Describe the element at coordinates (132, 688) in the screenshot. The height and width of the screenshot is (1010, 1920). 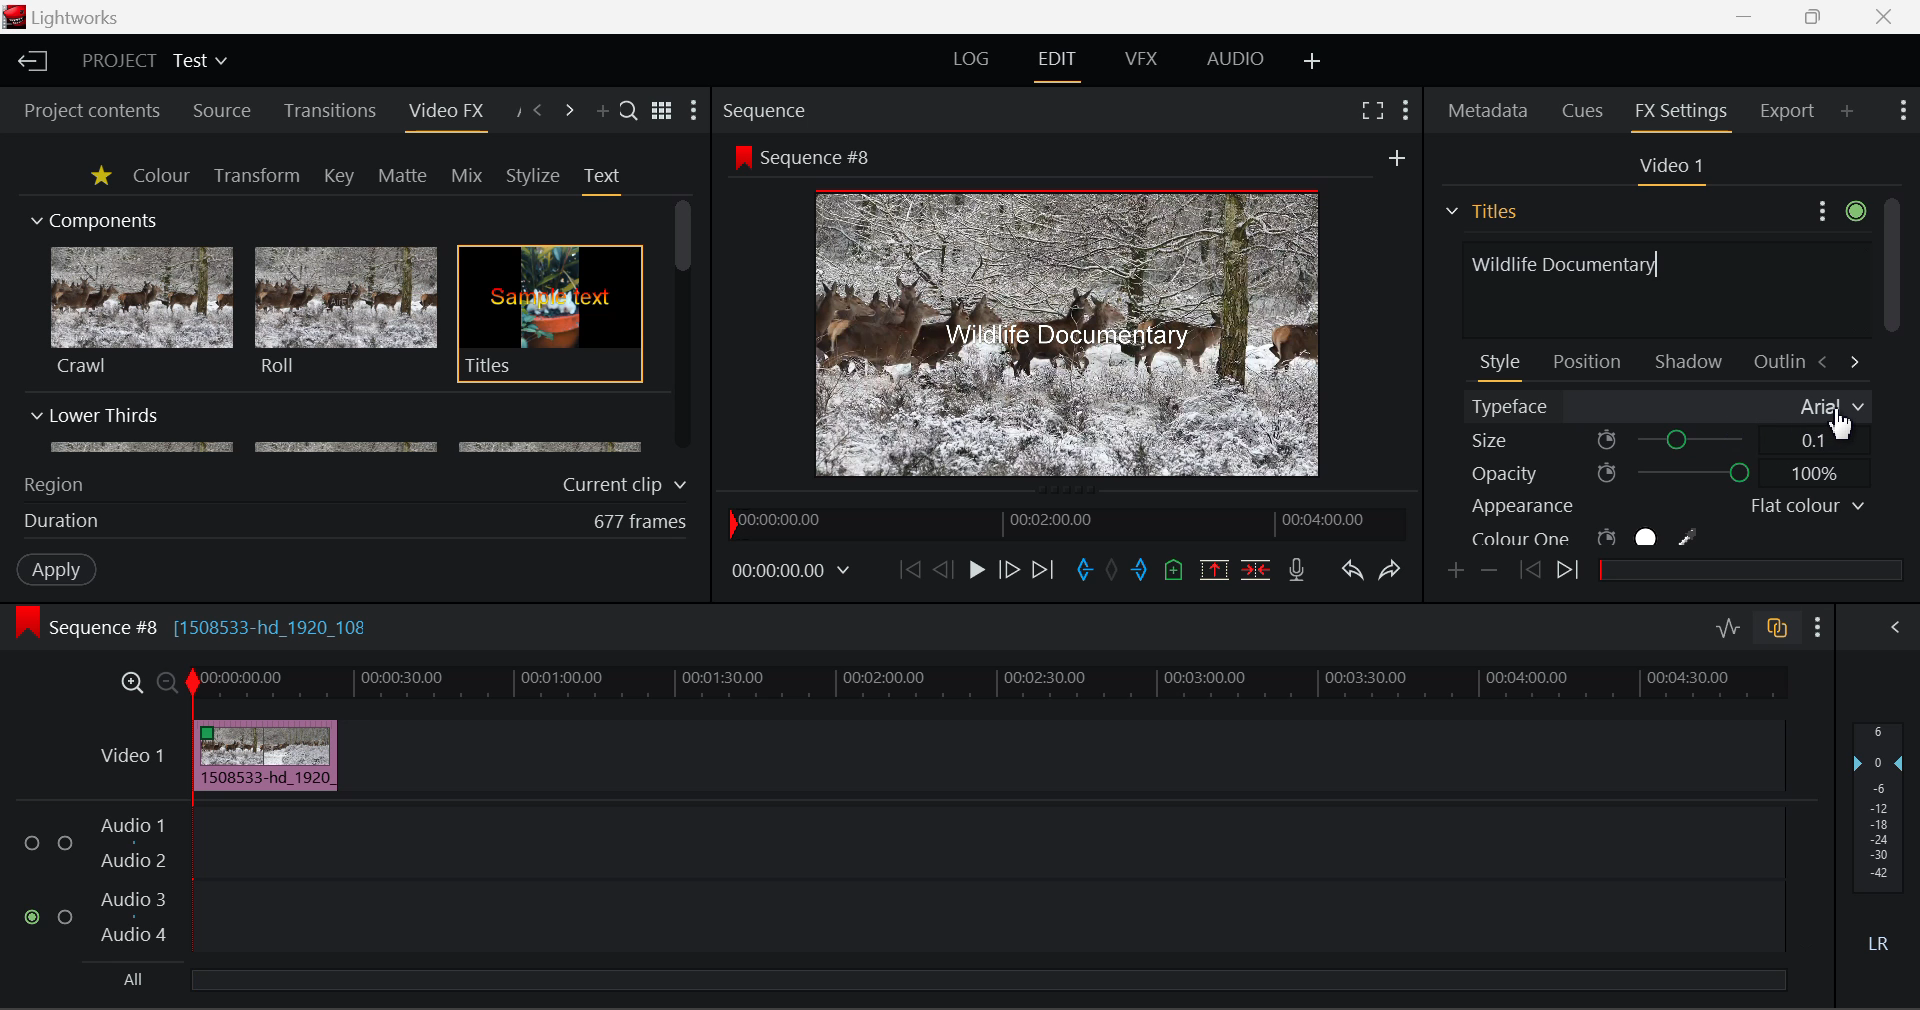
I see `Zoom In Timeline` at that location.